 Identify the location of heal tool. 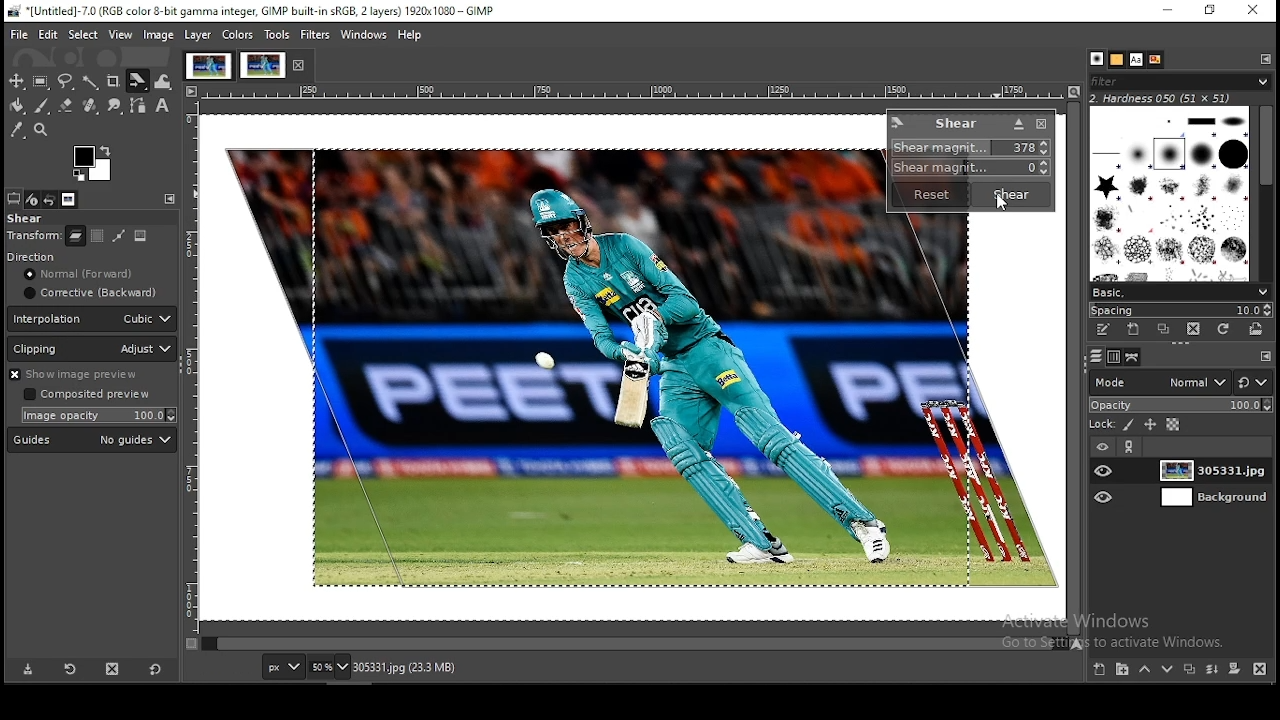
(91, 106).